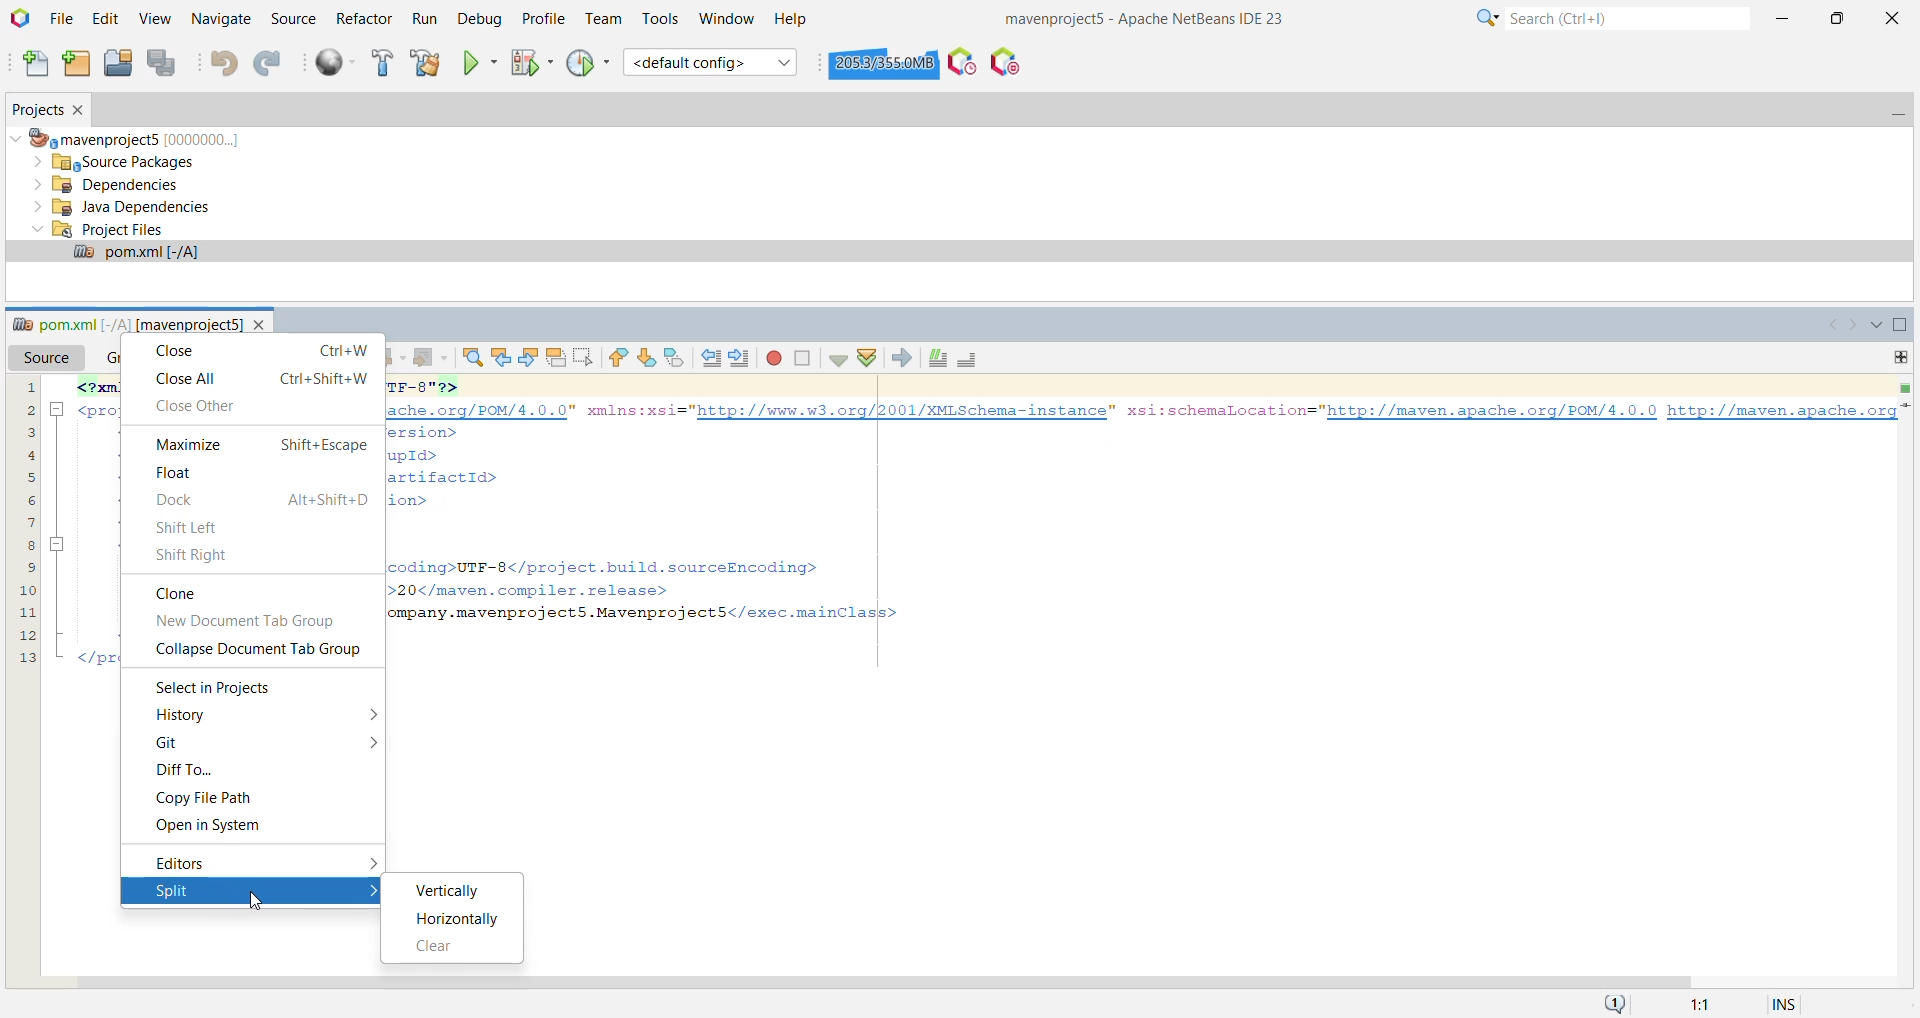 This screenshot has height=1018, width=1920. I want to click on Close Project Window, so click(82, 110).